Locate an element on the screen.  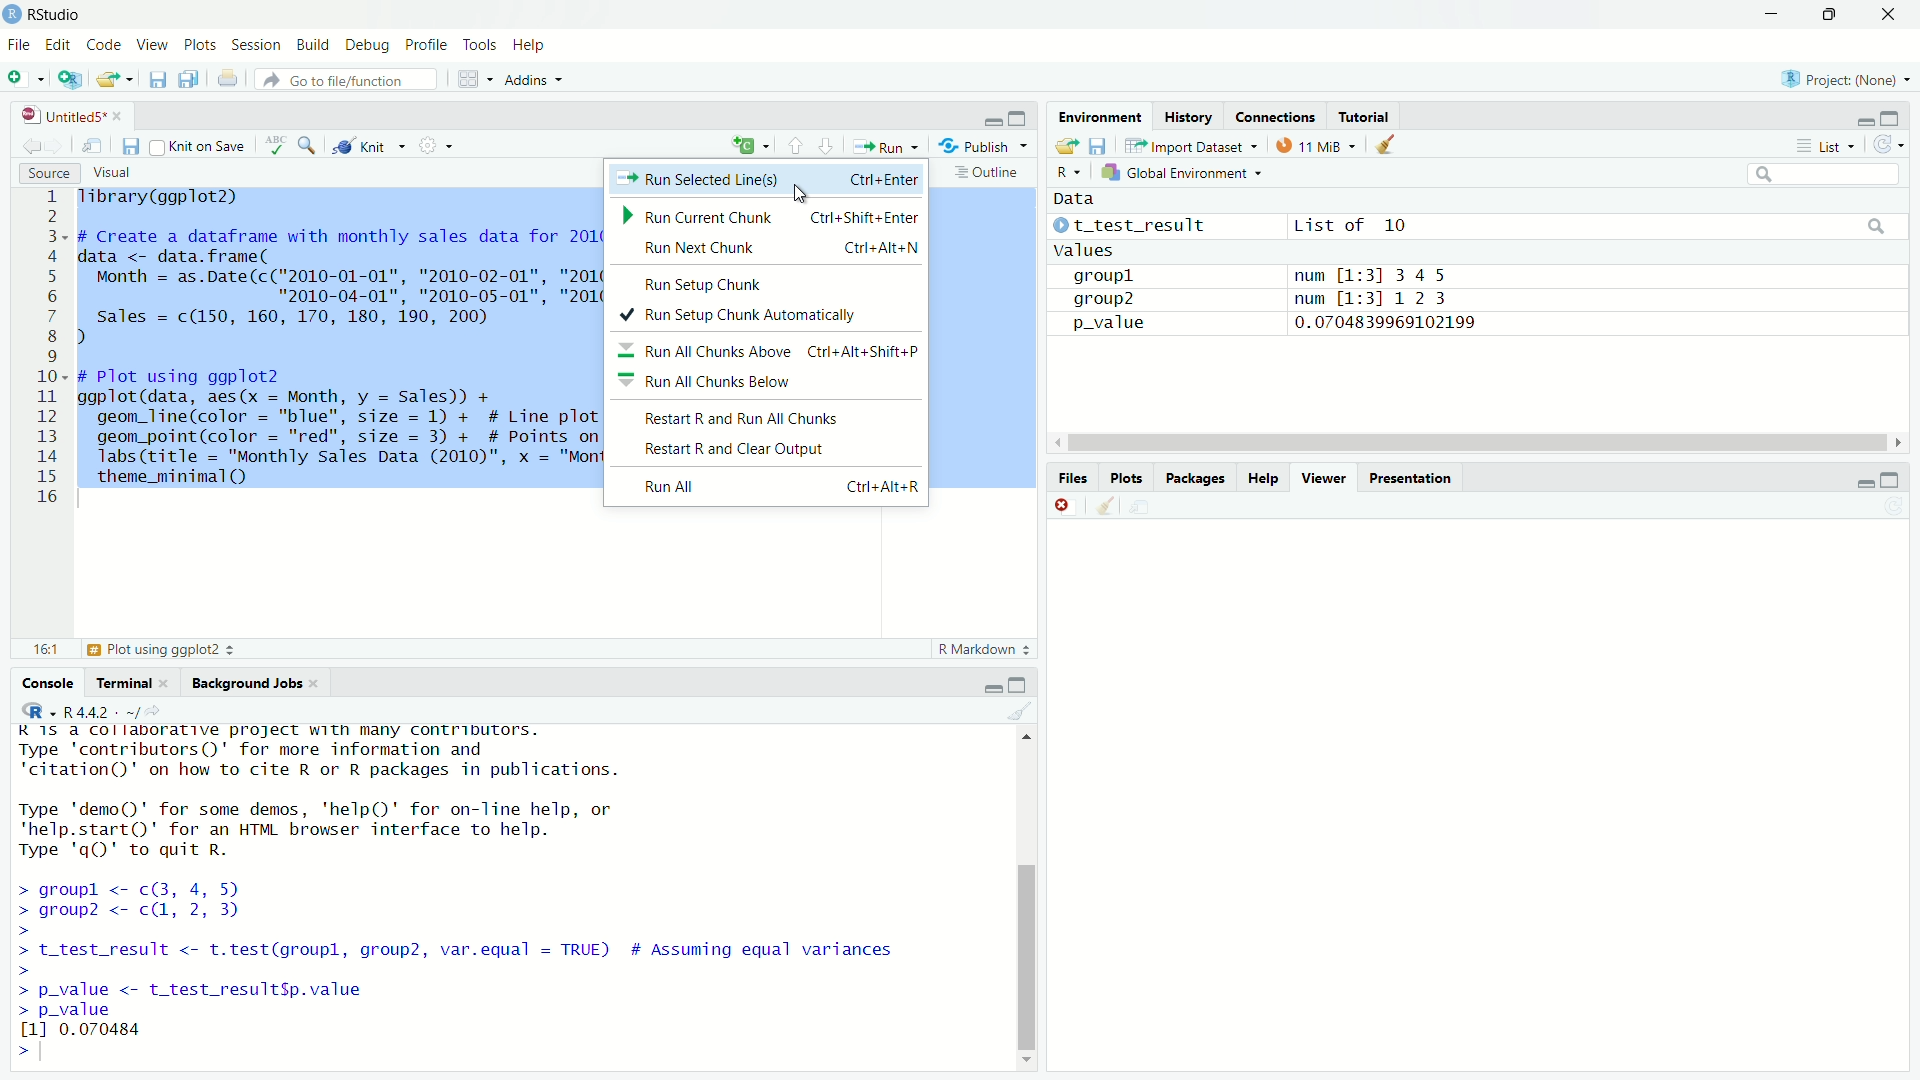
settings is located at coordinates (436, 147).